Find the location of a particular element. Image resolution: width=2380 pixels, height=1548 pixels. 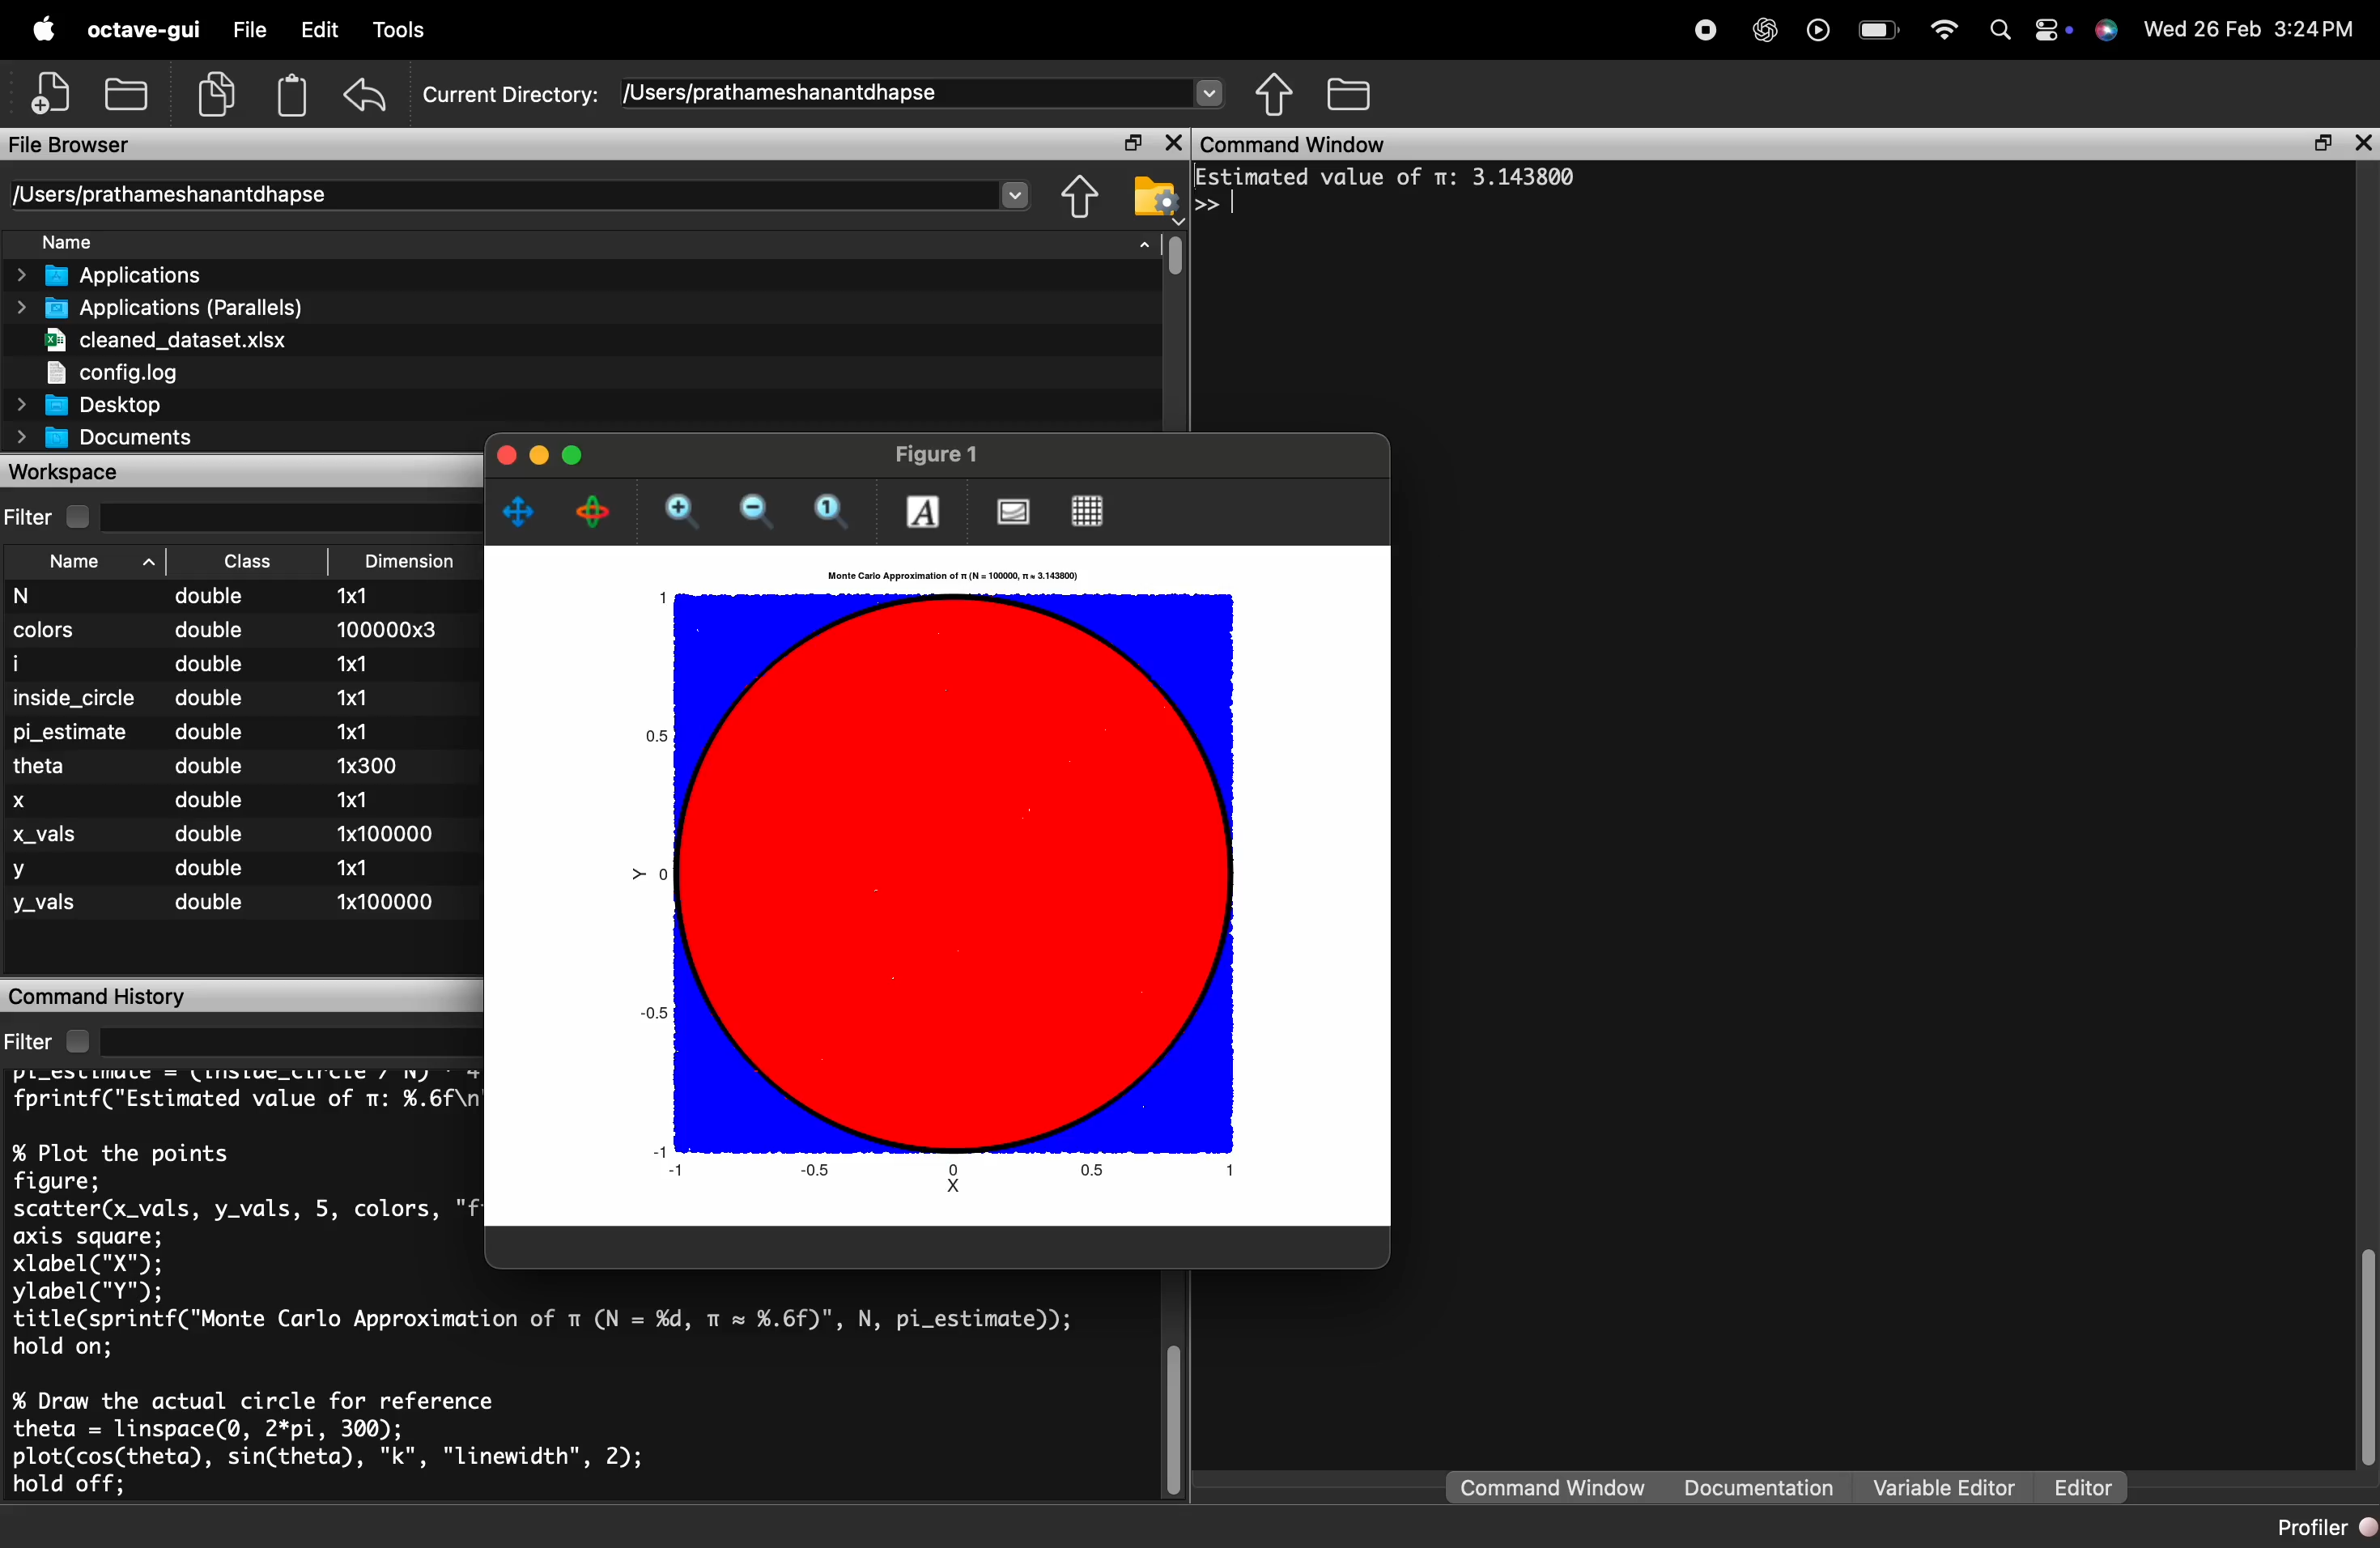

open an existing file in directory is located at coordinates (128, 94).